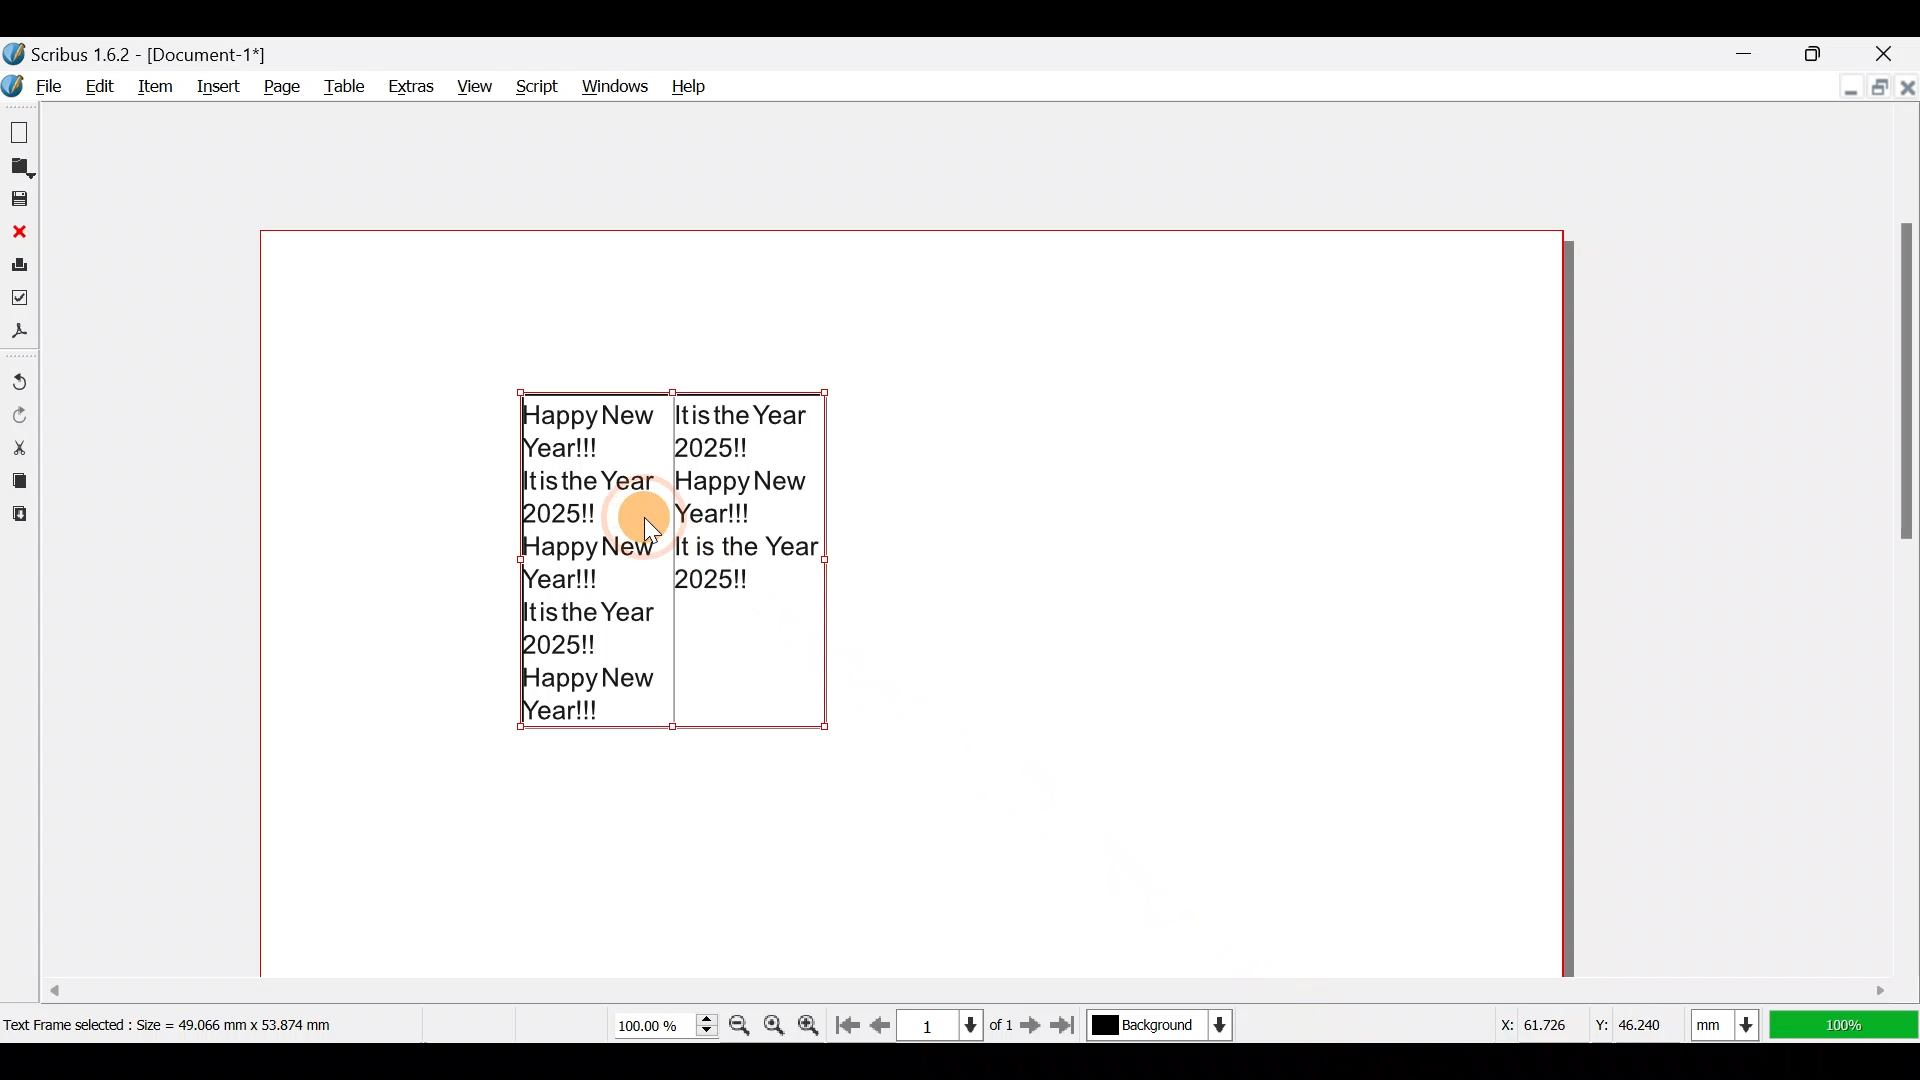  Describe the element at coordinates (20, 264) in the screenshot. I see `Print` at that location.